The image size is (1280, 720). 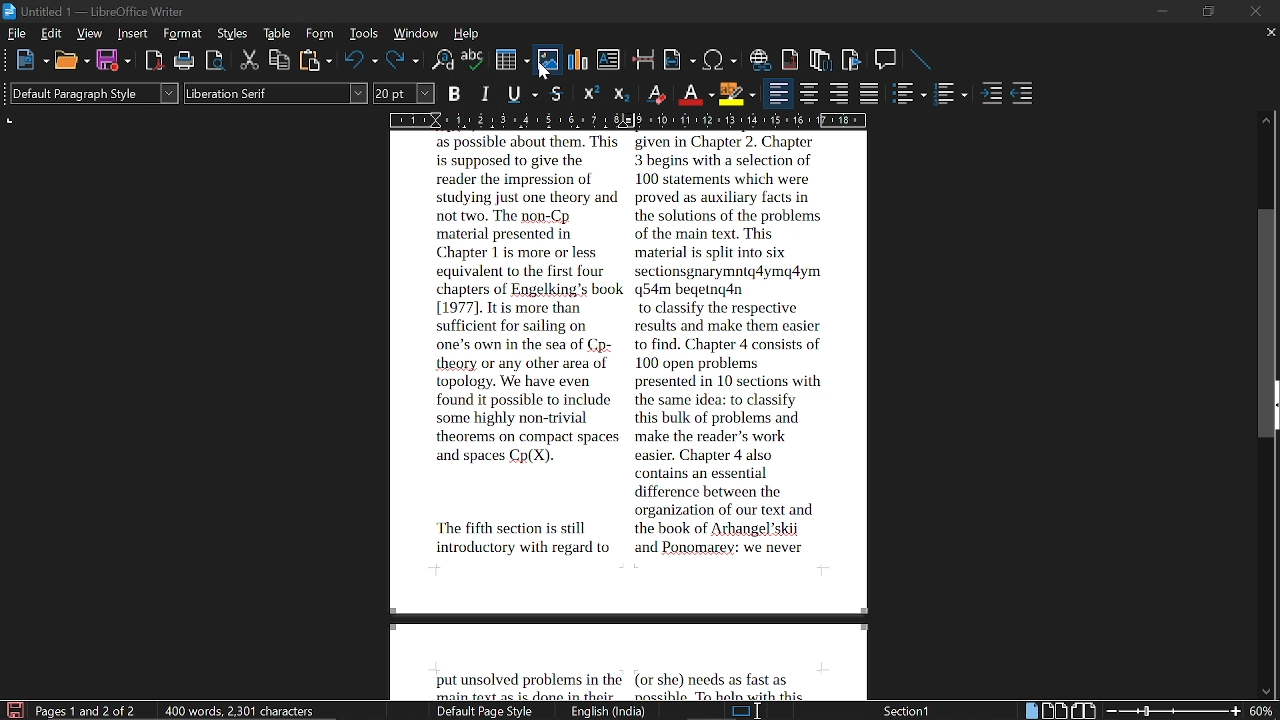 I want to click on align left, so click(x=777, y=93).